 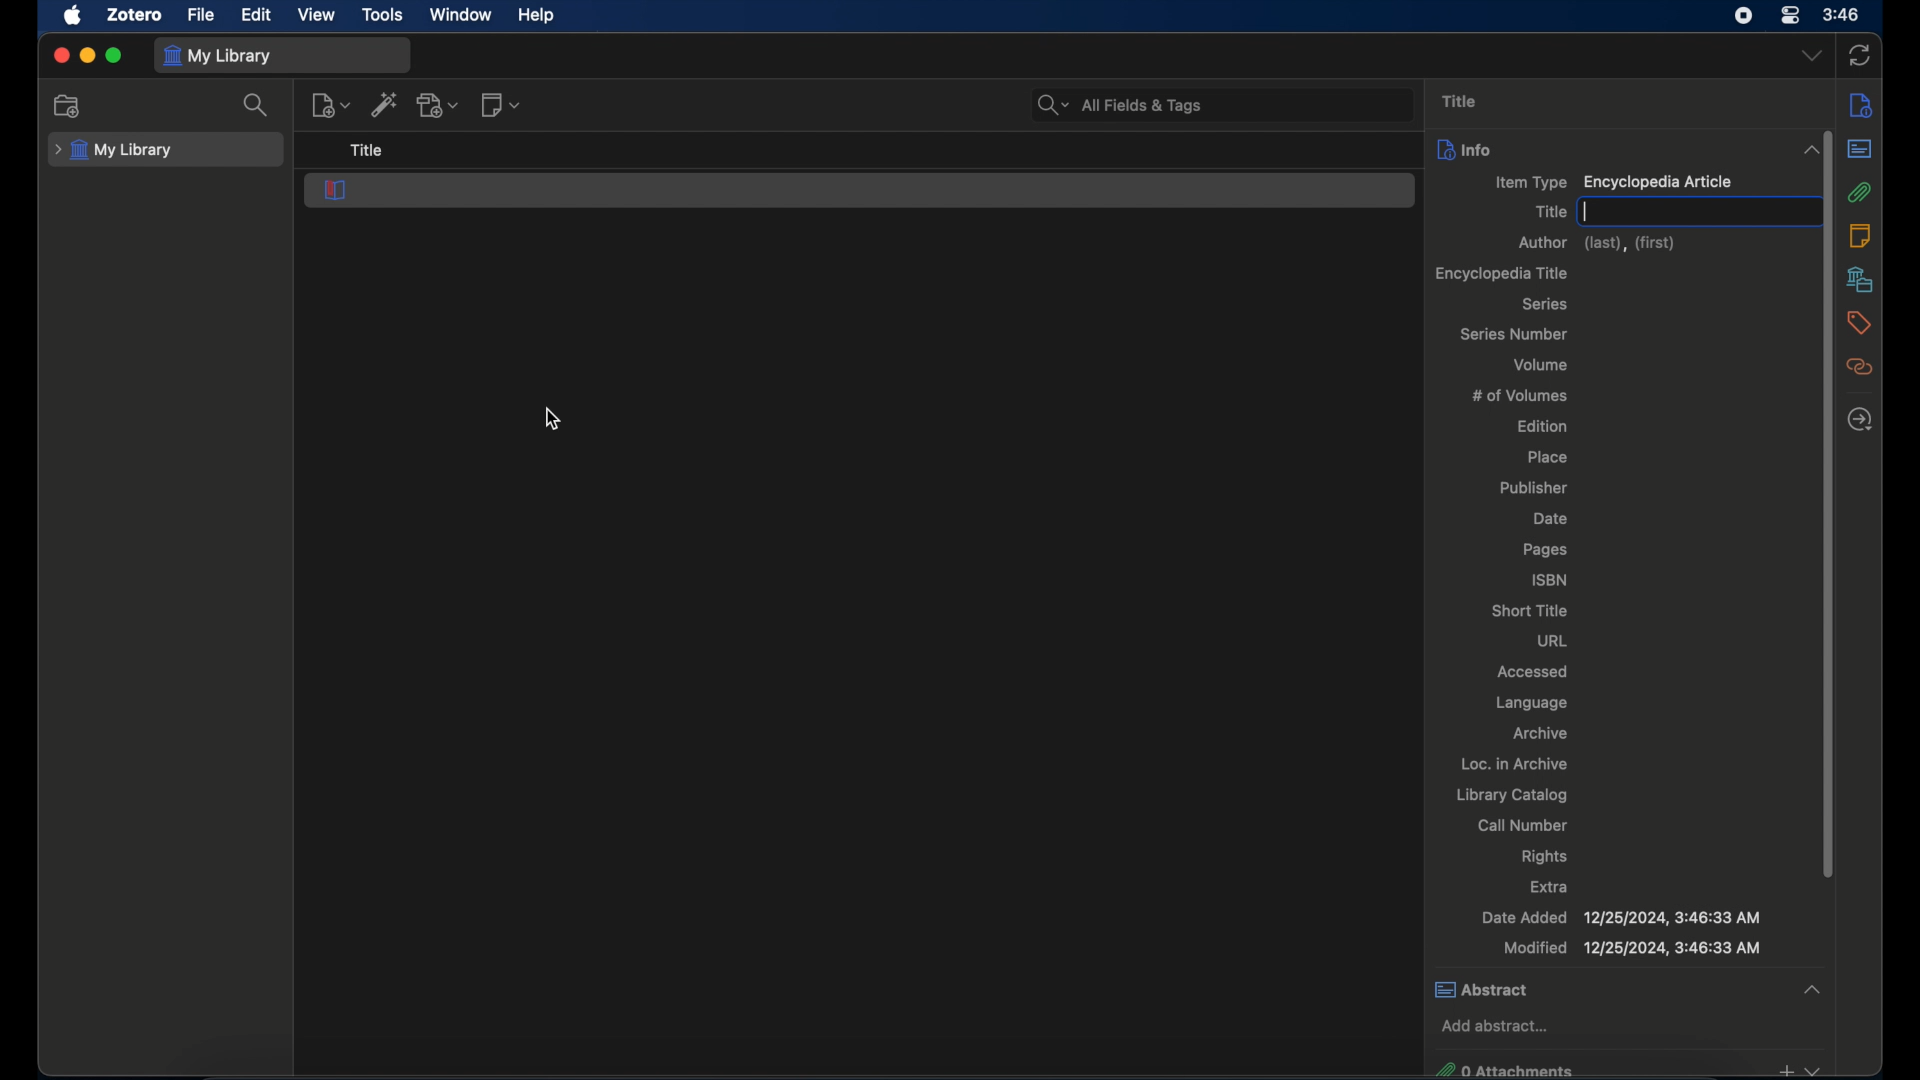 I want to click on text cursor, so click(x=1588, y=212).